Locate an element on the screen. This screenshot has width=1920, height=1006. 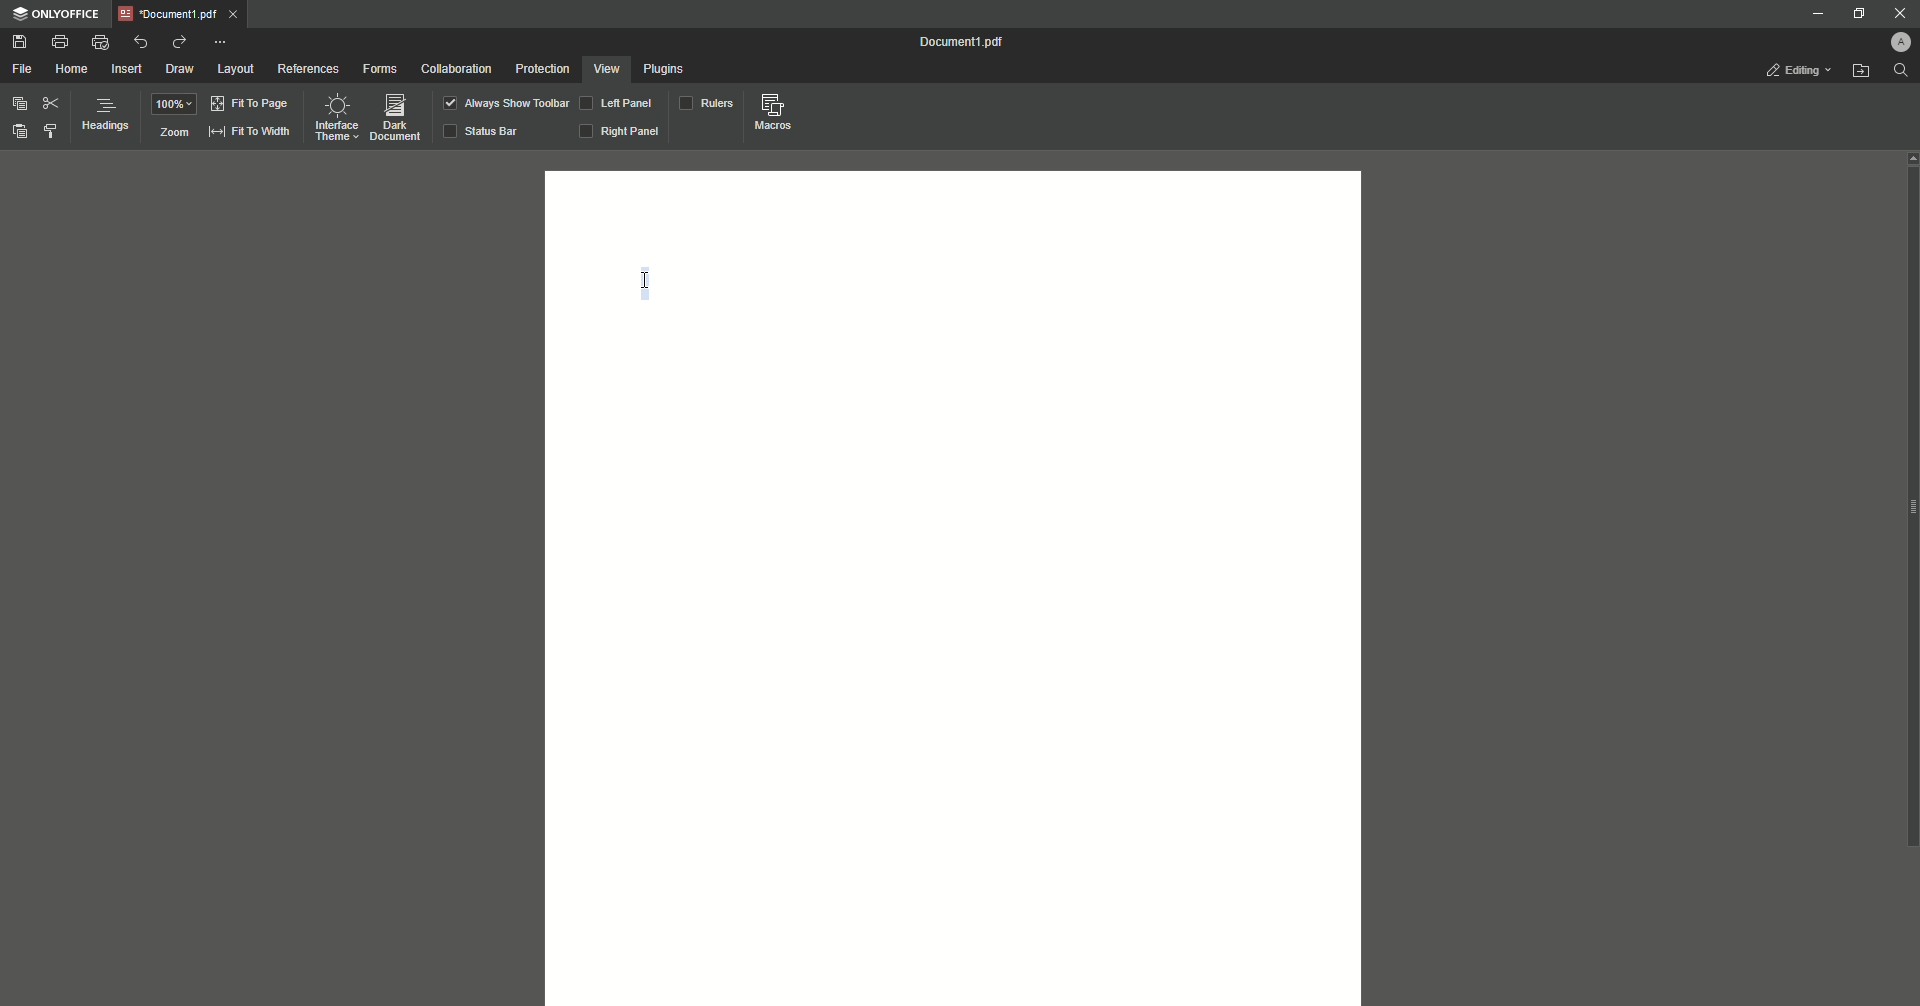
Close is located at coordinates (1901, 15).